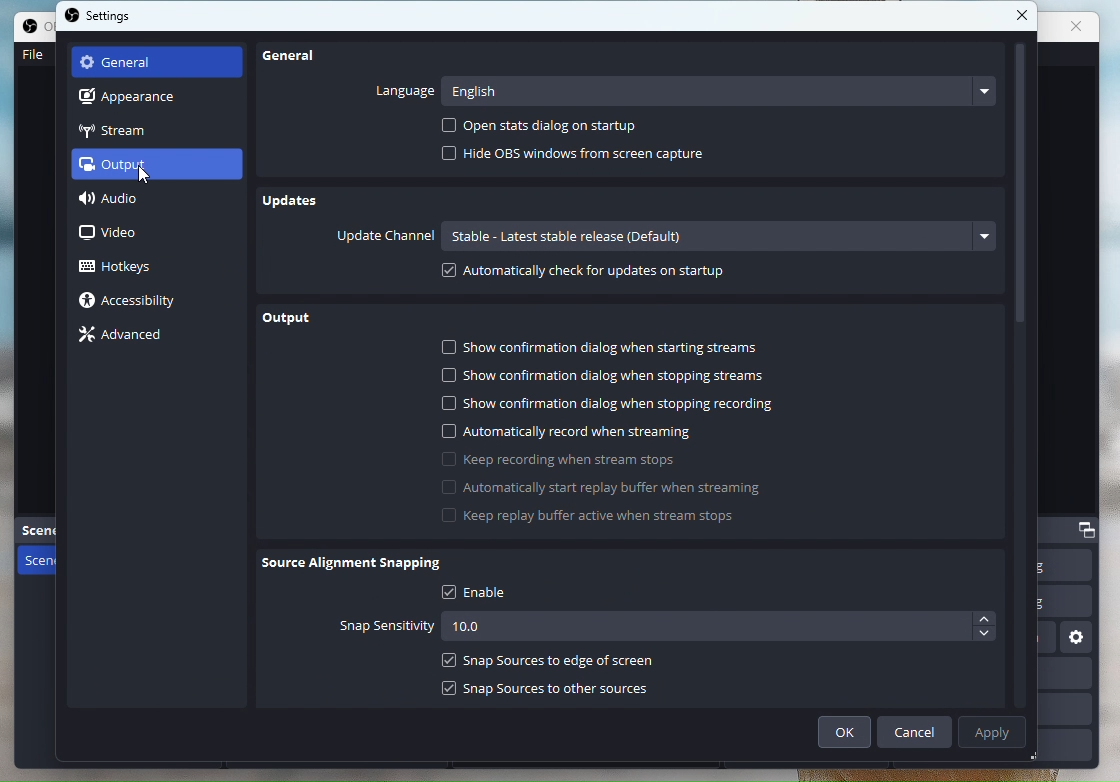 This screenshot has height=782, width=1120. What do you see at coordinates (723, 92) in the screenshot?
I see `English` at bounding box center [723, 92].